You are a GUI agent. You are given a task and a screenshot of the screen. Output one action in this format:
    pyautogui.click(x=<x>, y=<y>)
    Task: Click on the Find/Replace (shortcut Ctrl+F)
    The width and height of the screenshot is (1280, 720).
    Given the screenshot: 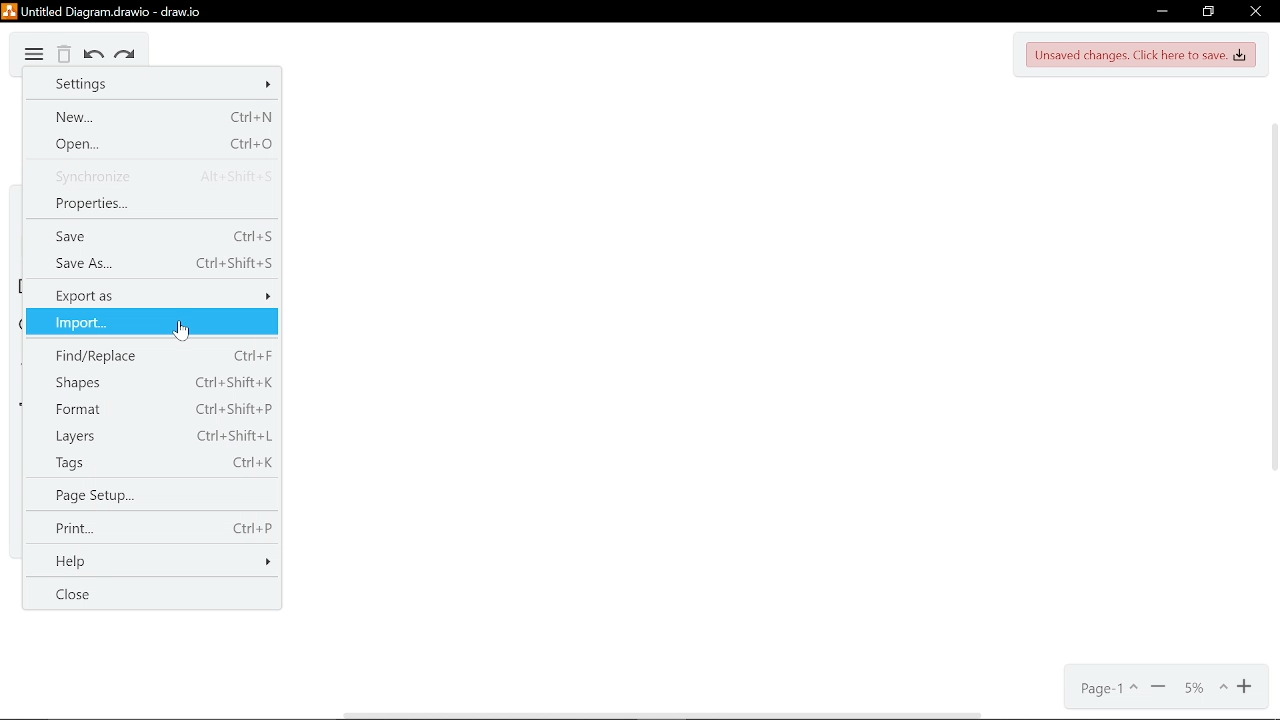 What is the action you would take?
    pyautogui.click(x=153, y=354)
    